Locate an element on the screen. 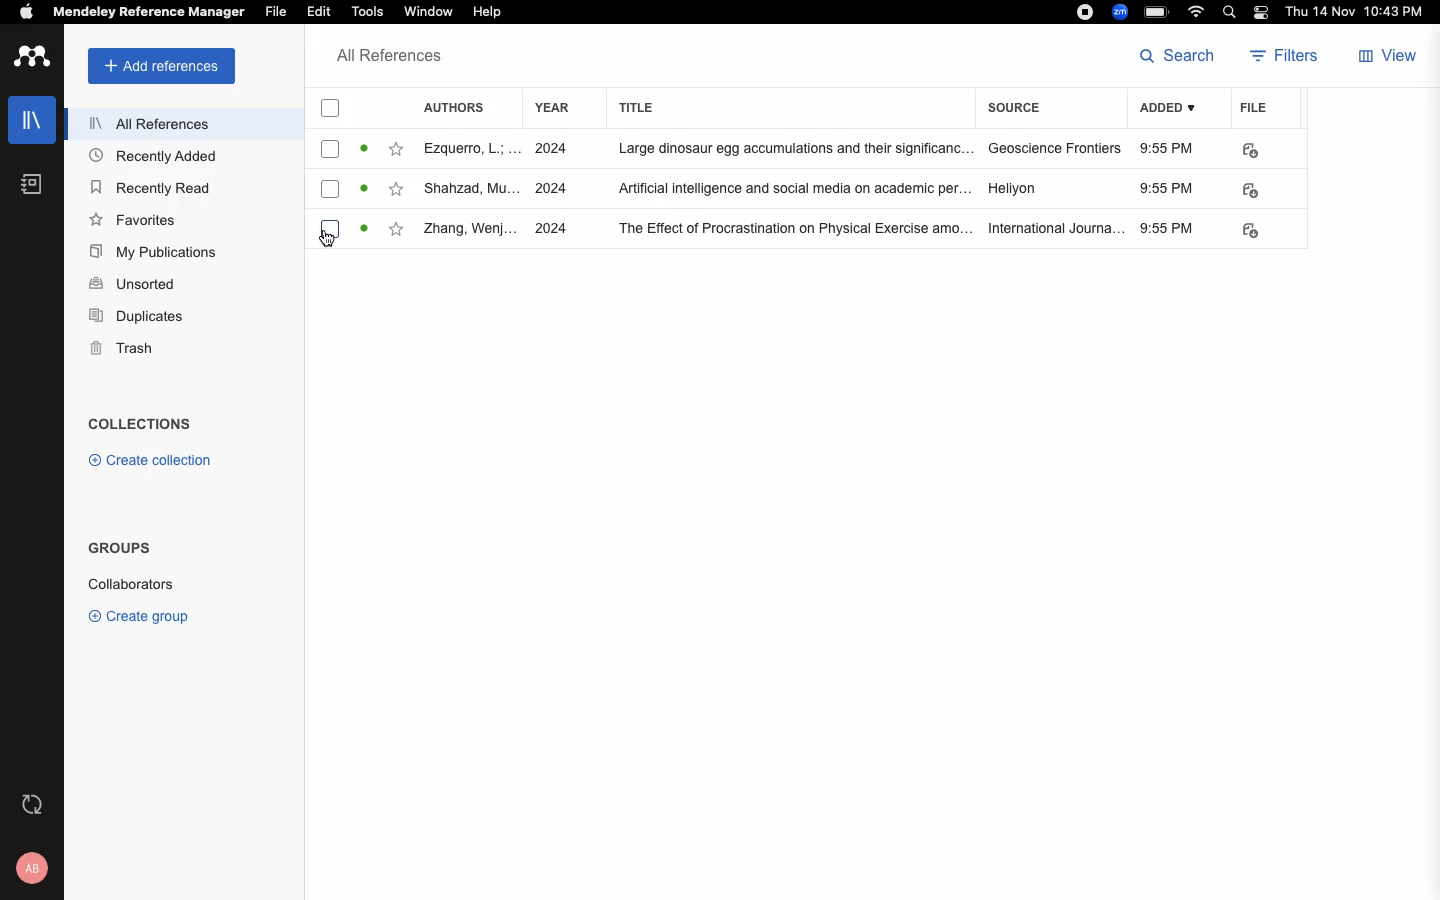 Image resolution: width=1440 pixels, height=900 pixels. 2024 is located at coordinates (551, 230).